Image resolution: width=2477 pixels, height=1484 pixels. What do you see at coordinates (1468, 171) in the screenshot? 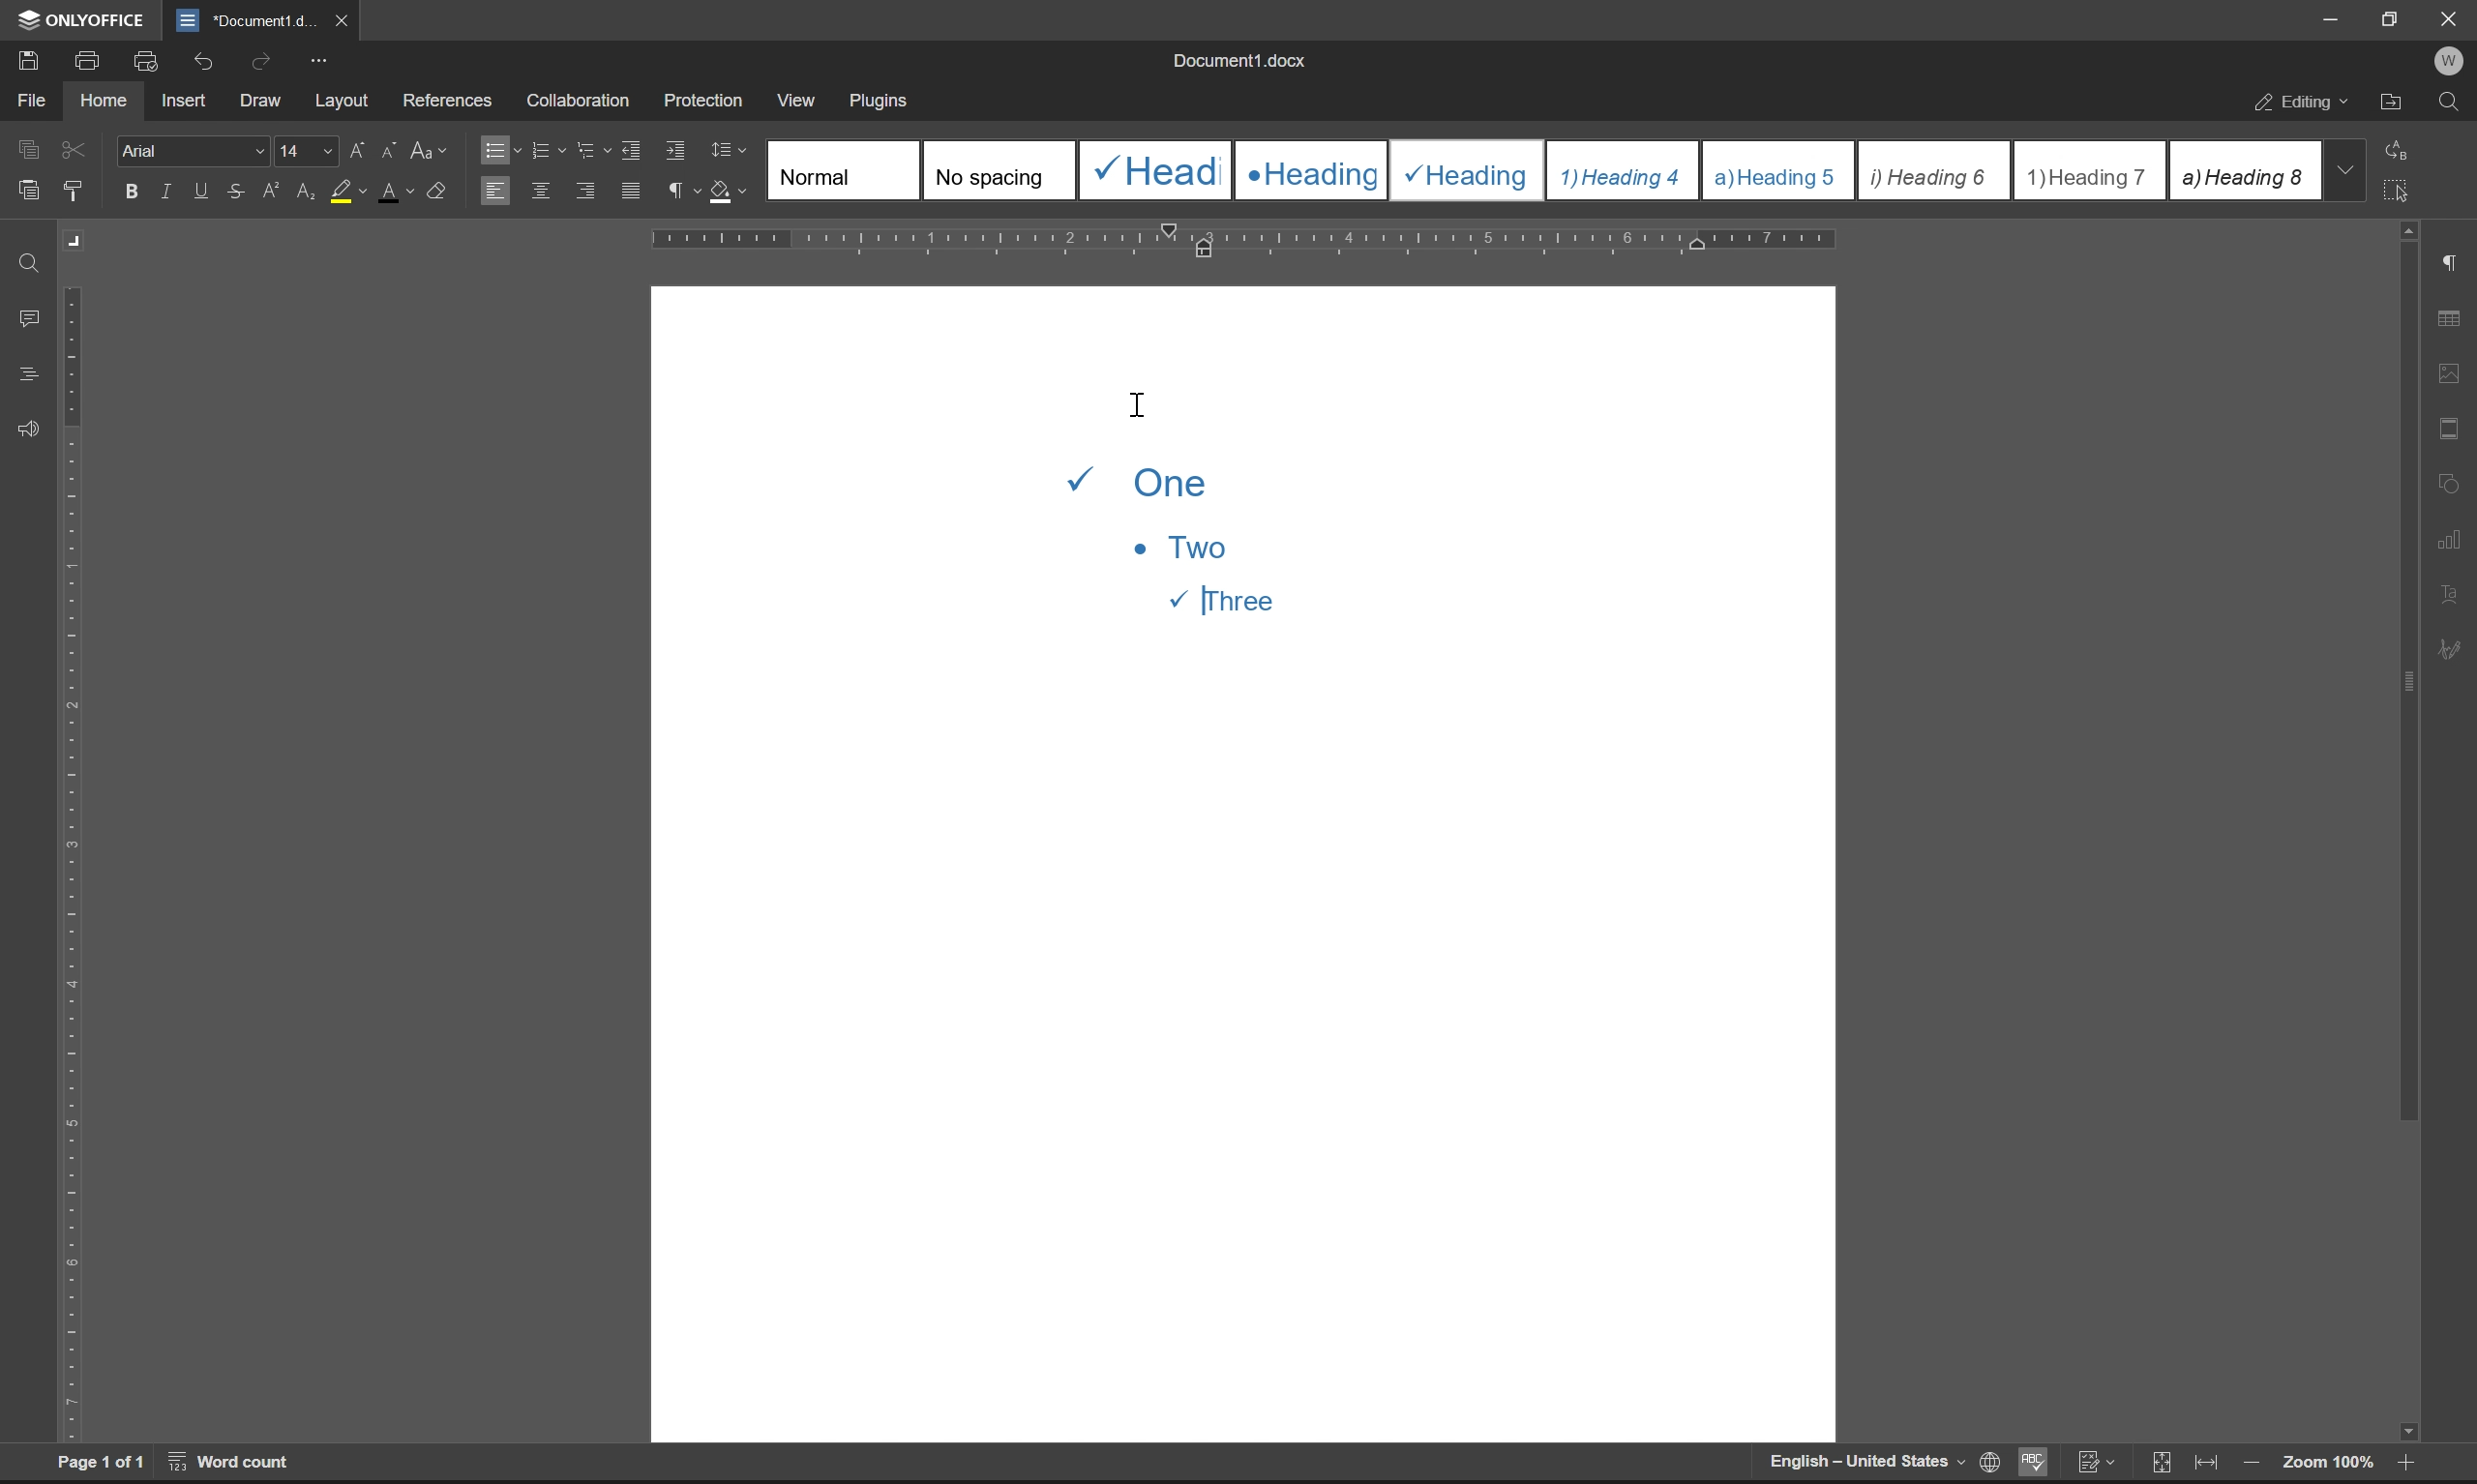
I see `Heading 3` at bounding box center [1468, 171].